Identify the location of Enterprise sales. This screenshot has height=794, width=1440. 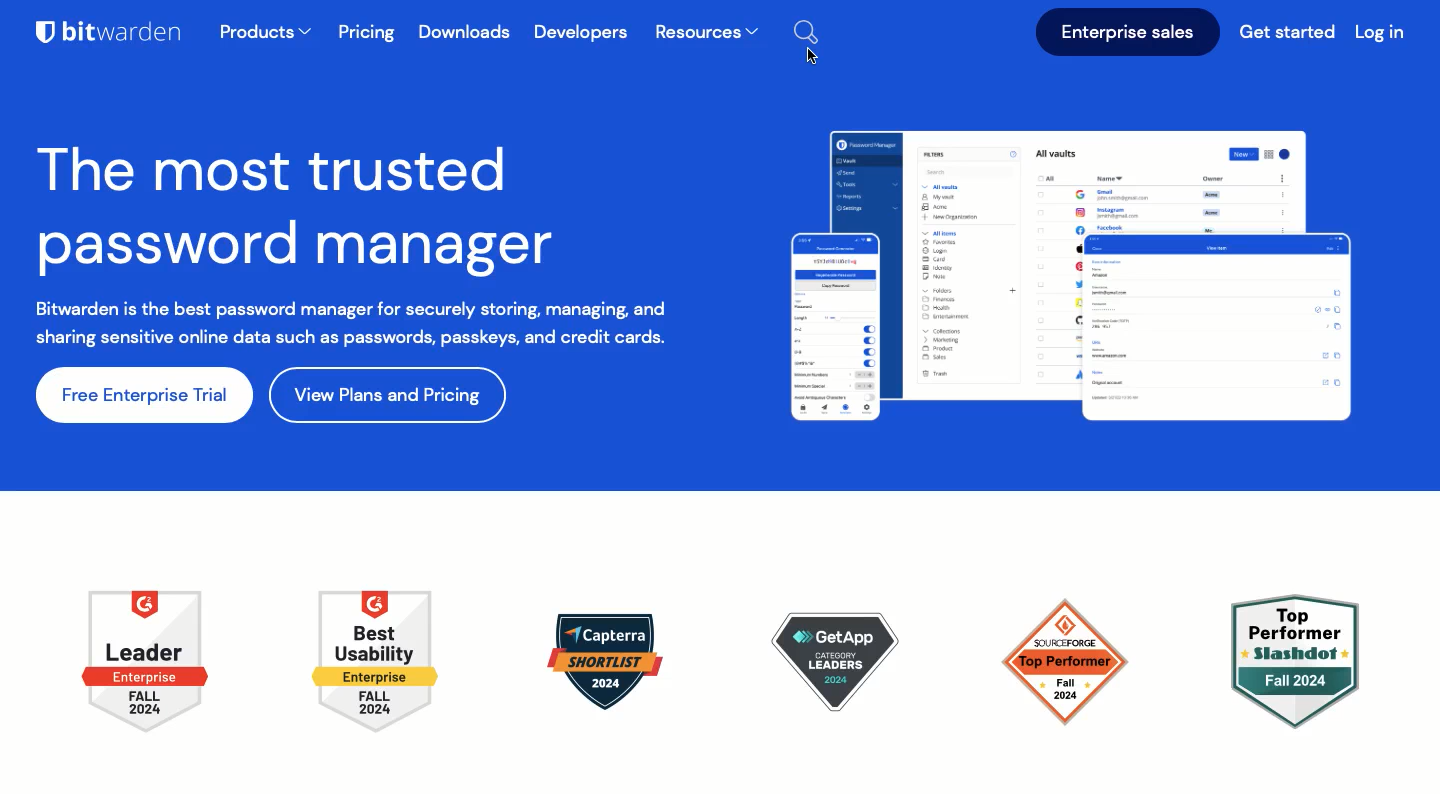
(1128, 33).